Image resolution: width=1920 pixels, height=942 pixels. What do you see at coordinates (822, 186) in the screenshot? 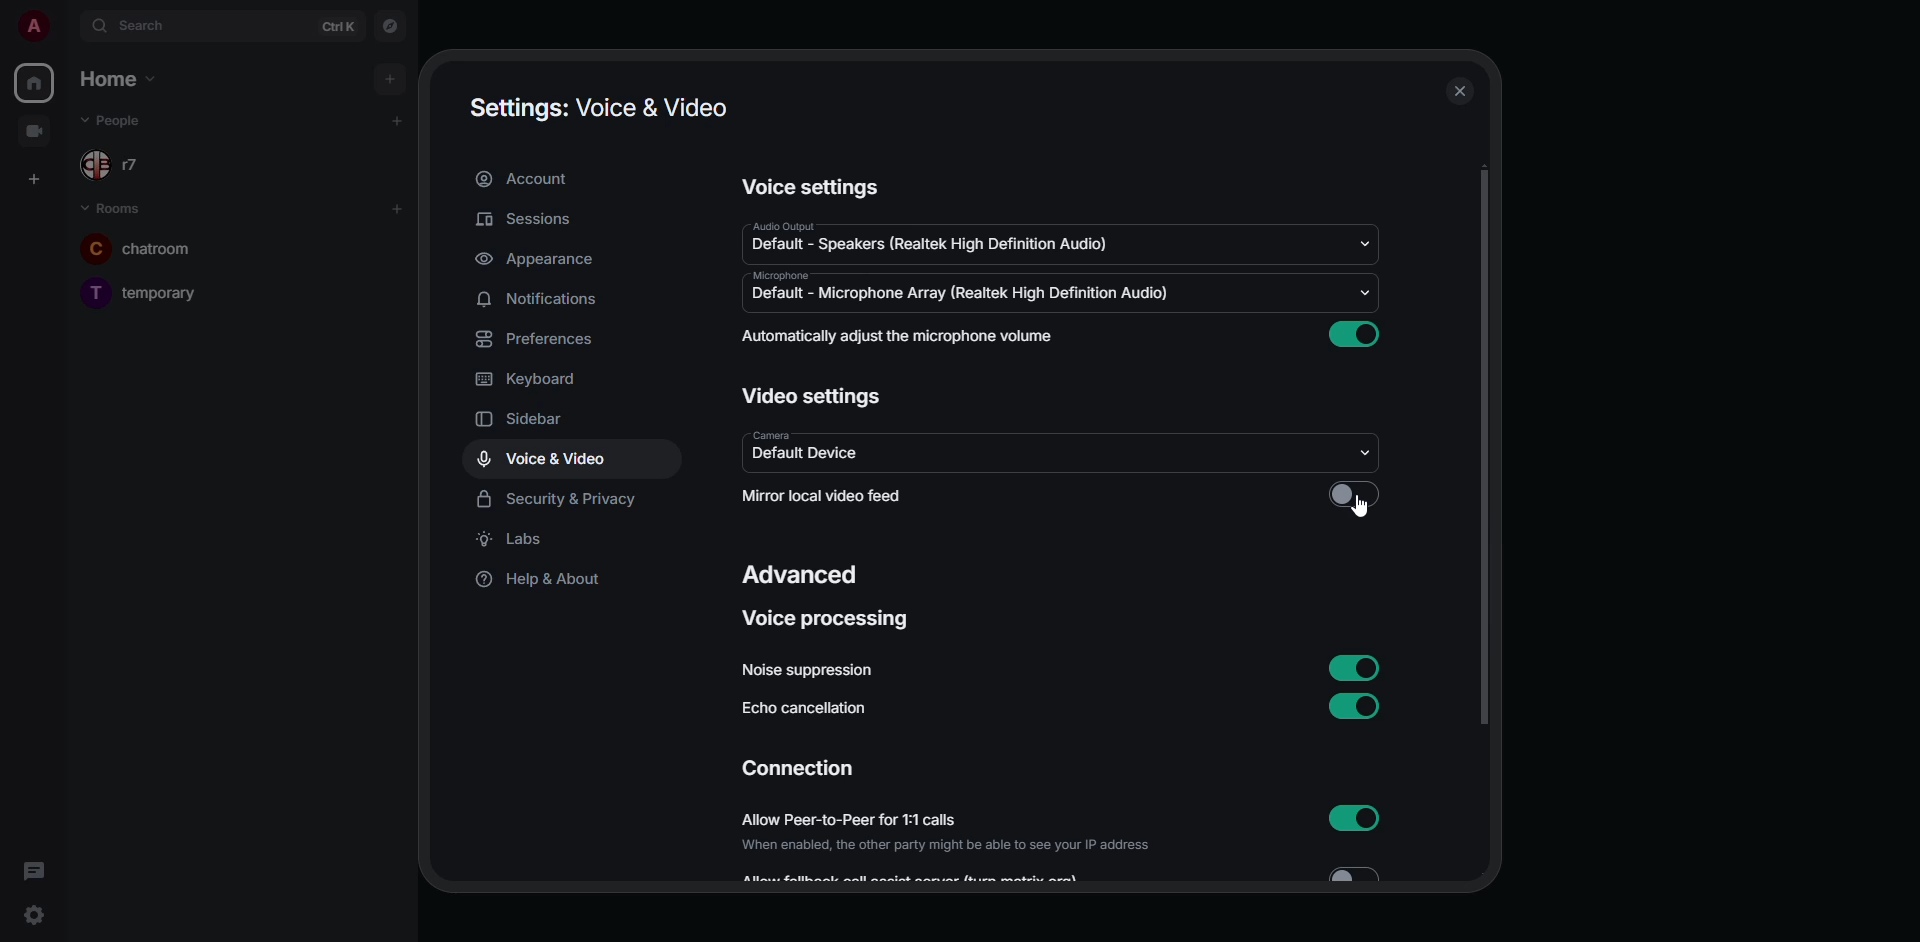
I see `voice settings` at bounding box center [822, 186].